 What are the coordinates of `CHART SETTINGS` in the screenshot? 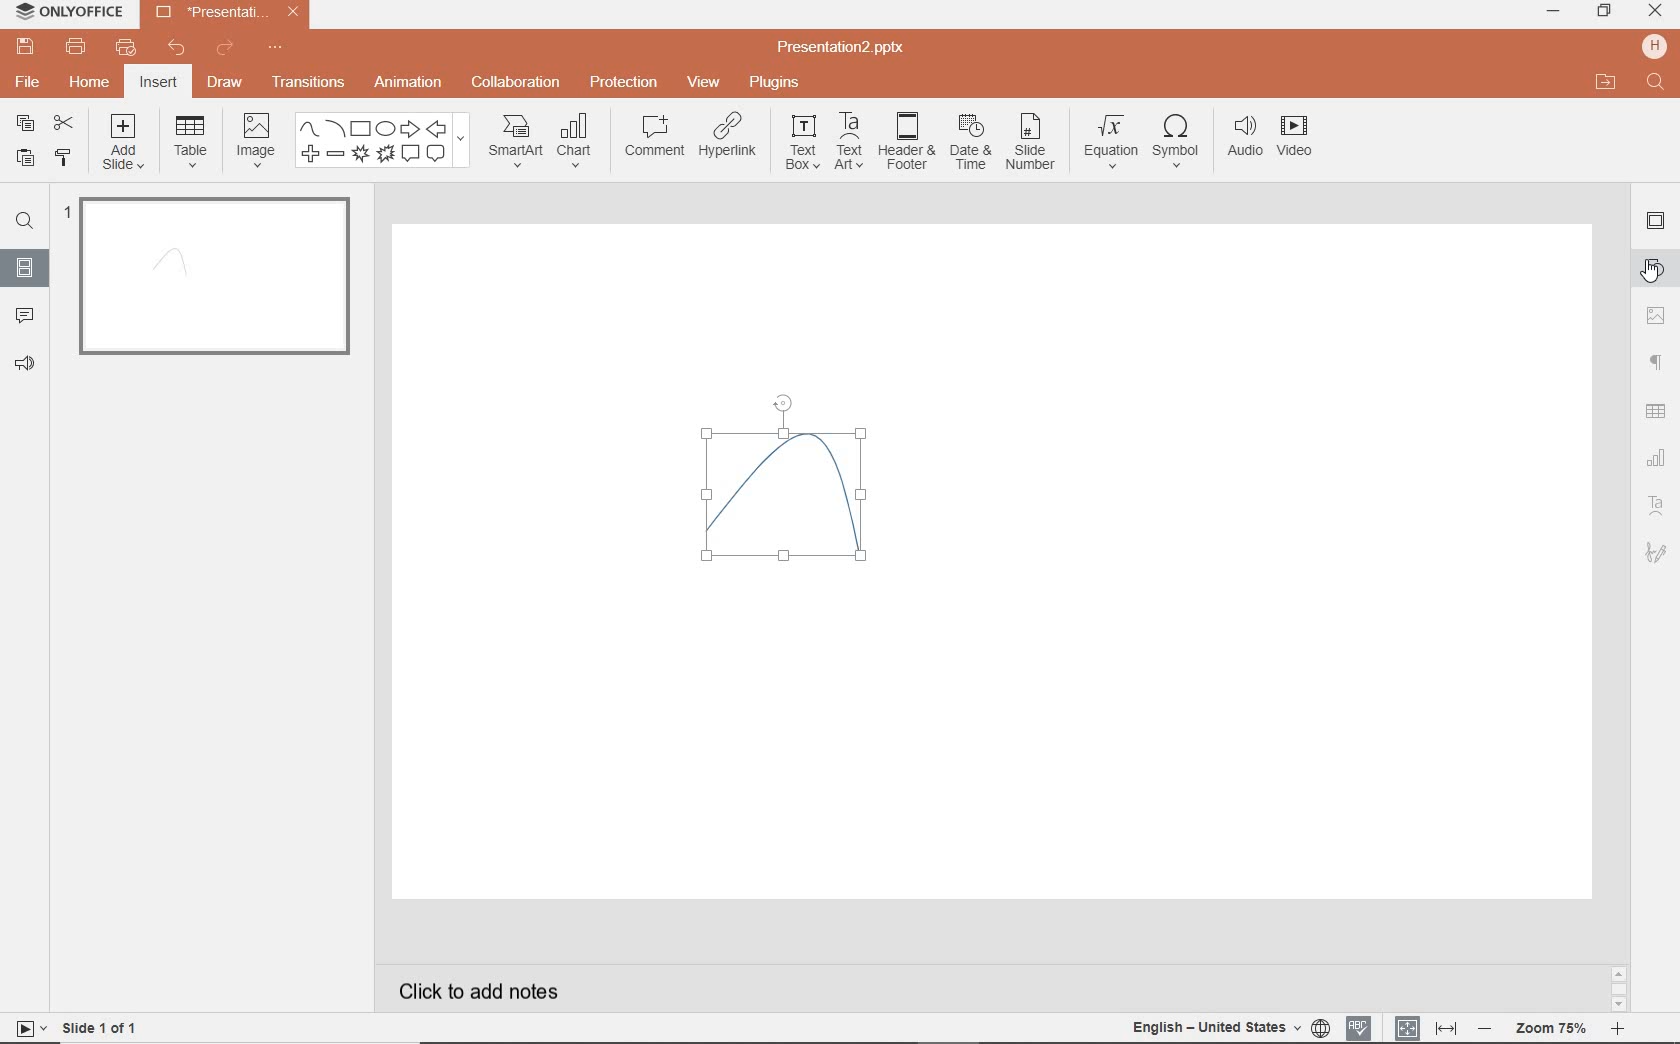 It's located at (1659, 456).